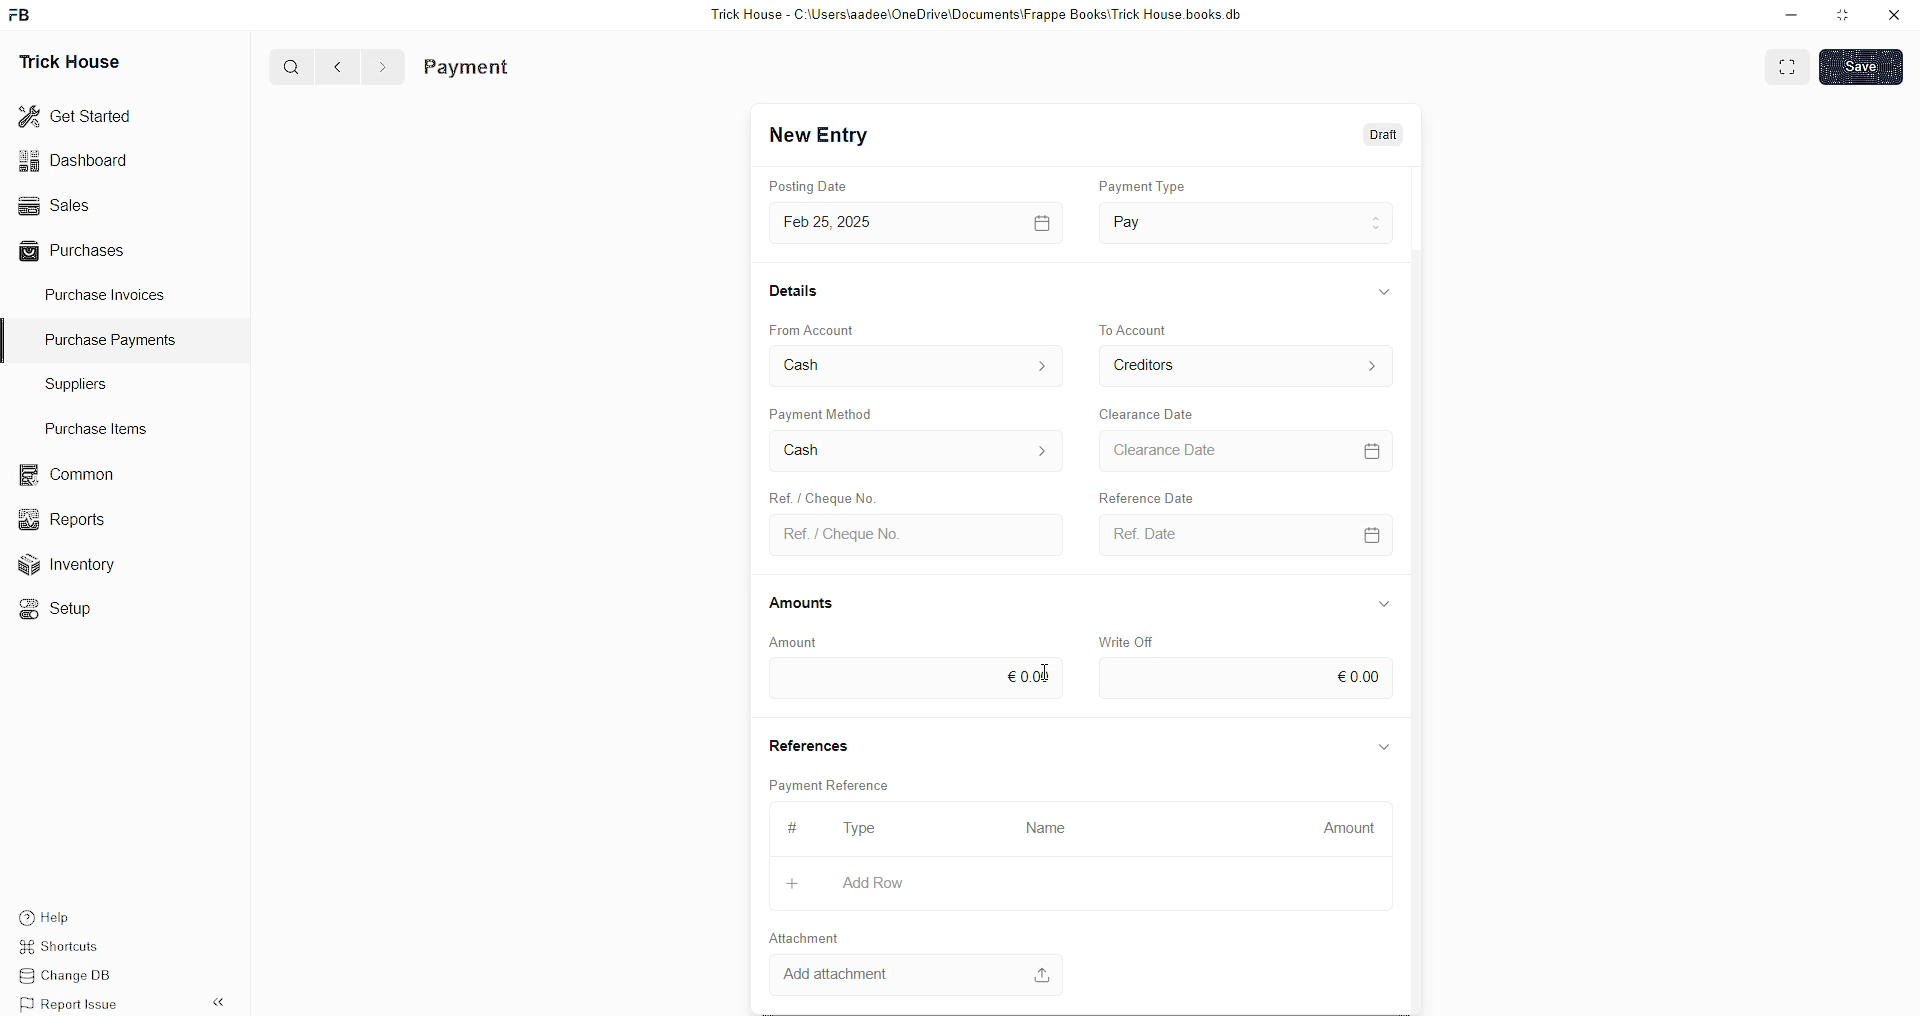 This screenshot has height=1016, width=1920. Describe the element at coordinates (1139, 536) in the screenshot. I see `Ref. Date` at that location.